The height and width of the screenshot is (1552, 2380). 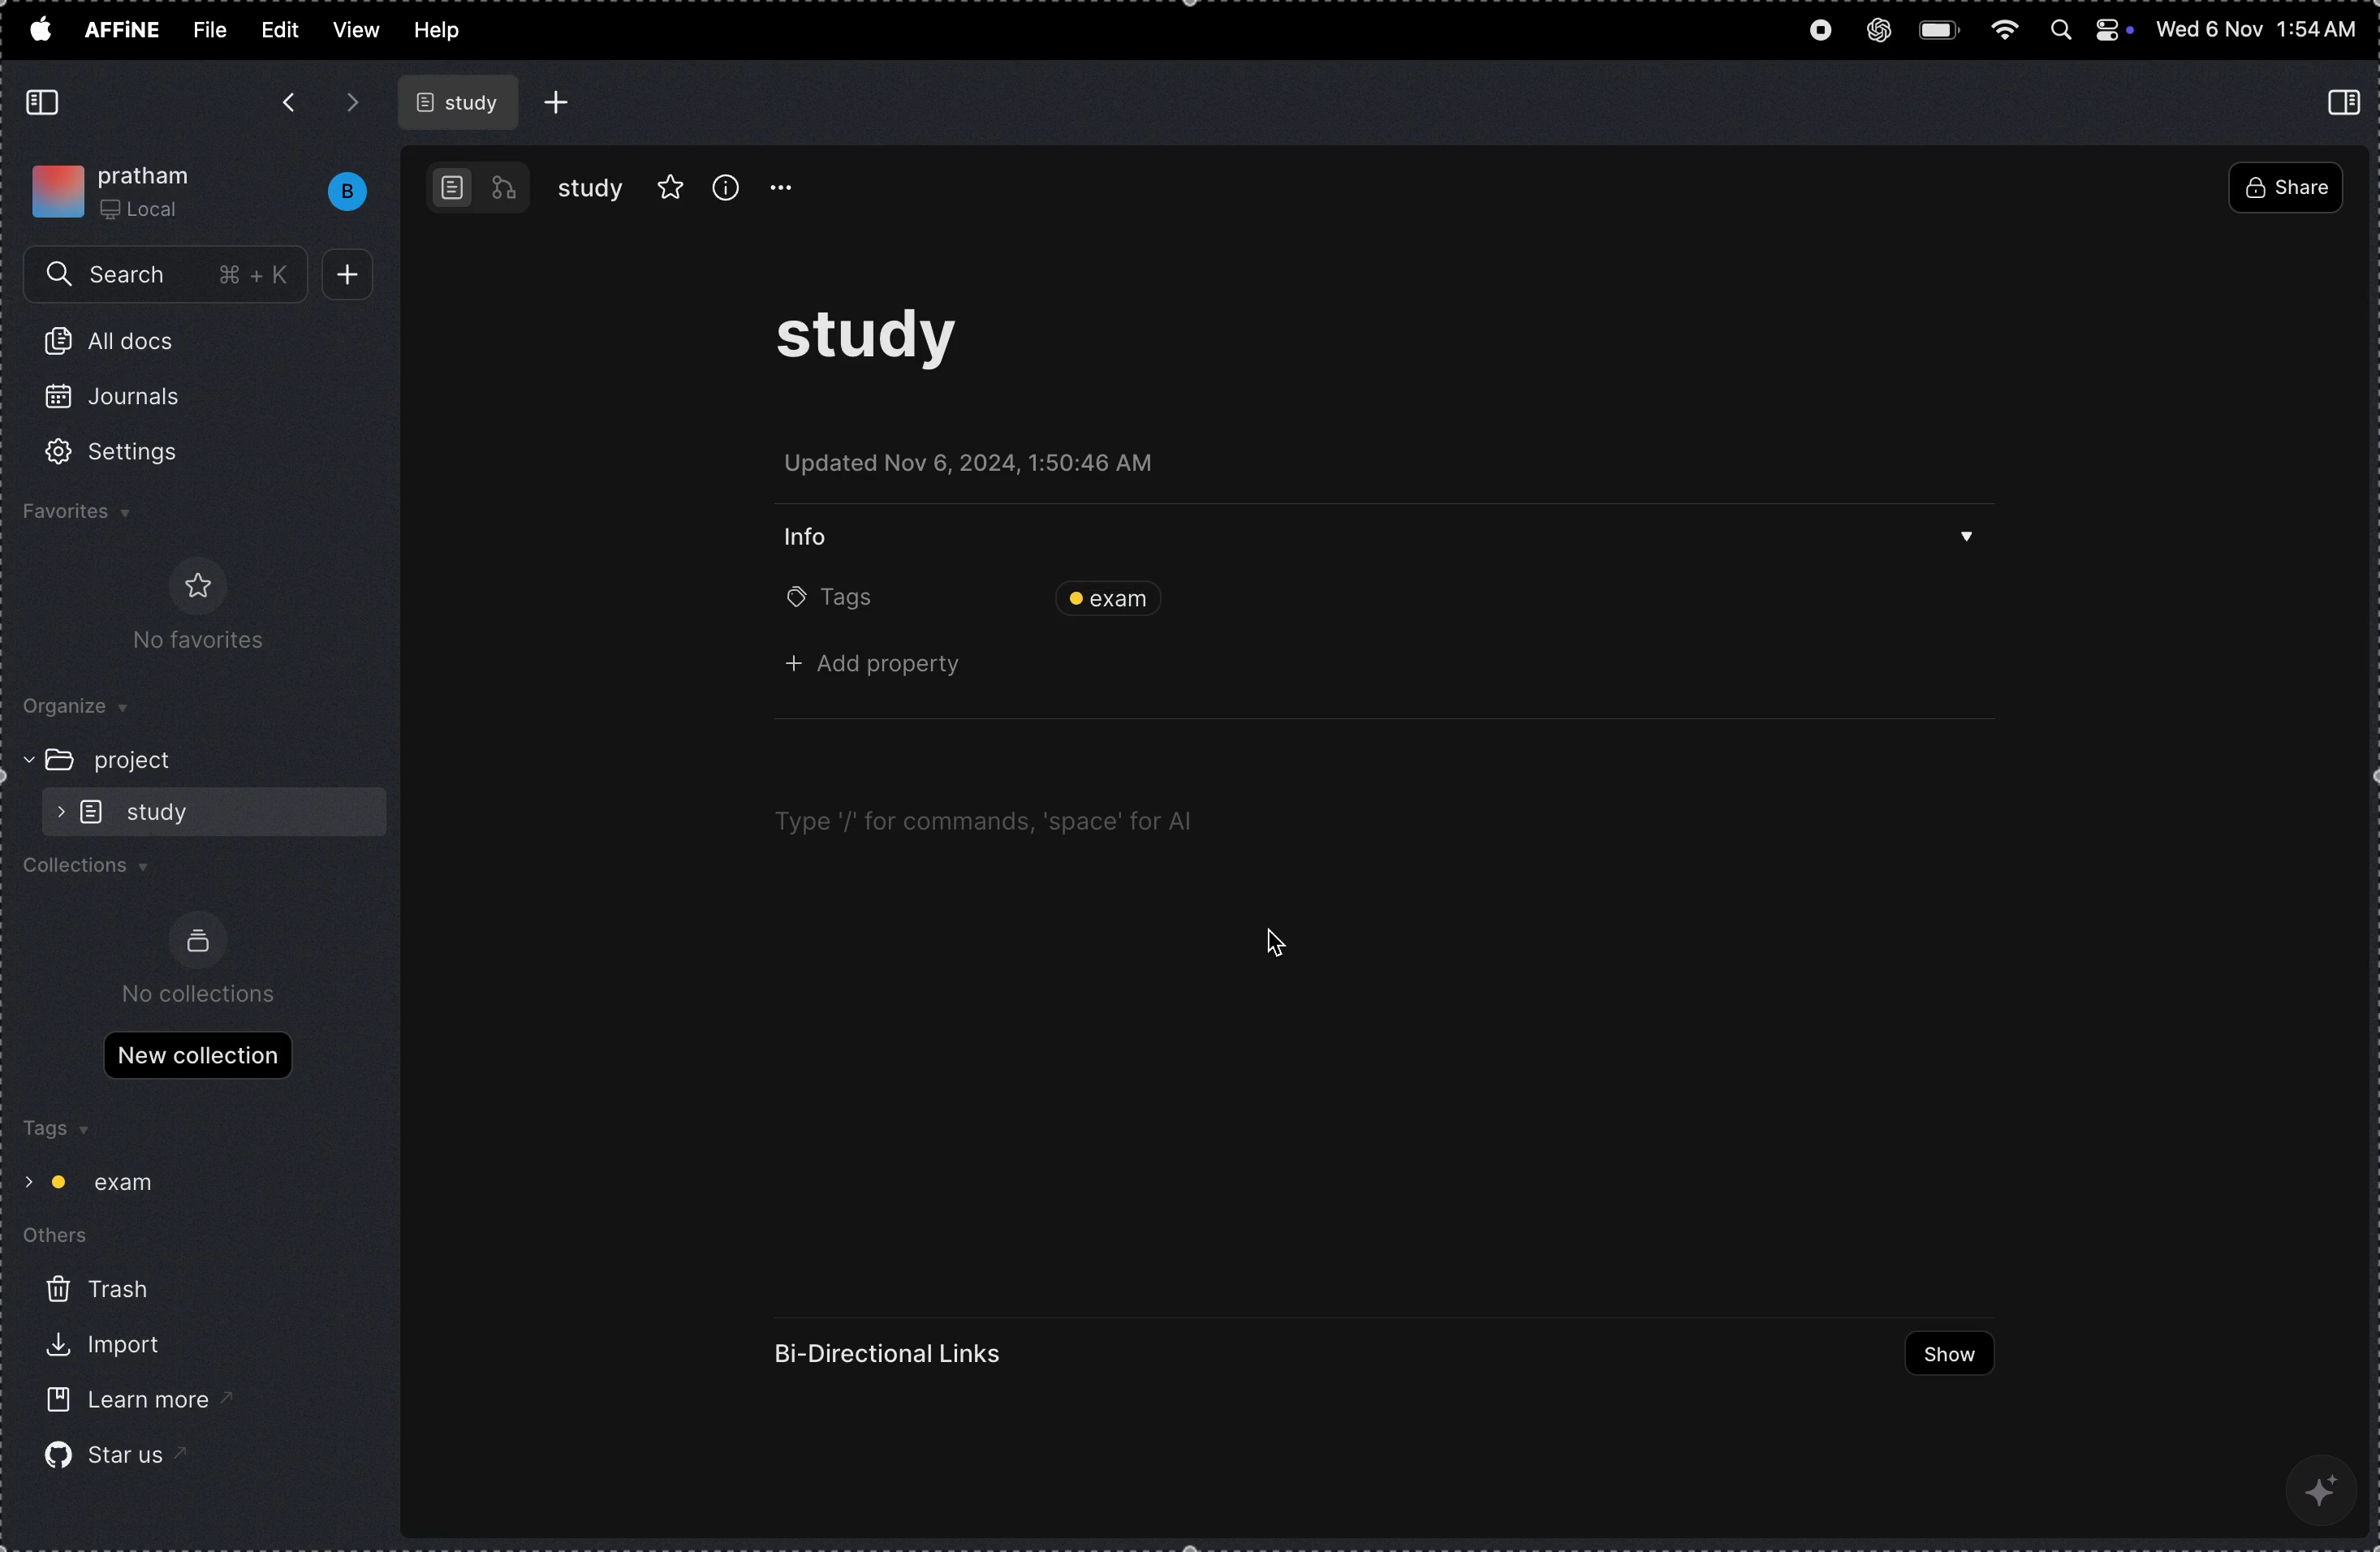 What do you see at coordinates (39, 28) in the screenshot?
I see `apple menu` at bounding box center [39, 28].